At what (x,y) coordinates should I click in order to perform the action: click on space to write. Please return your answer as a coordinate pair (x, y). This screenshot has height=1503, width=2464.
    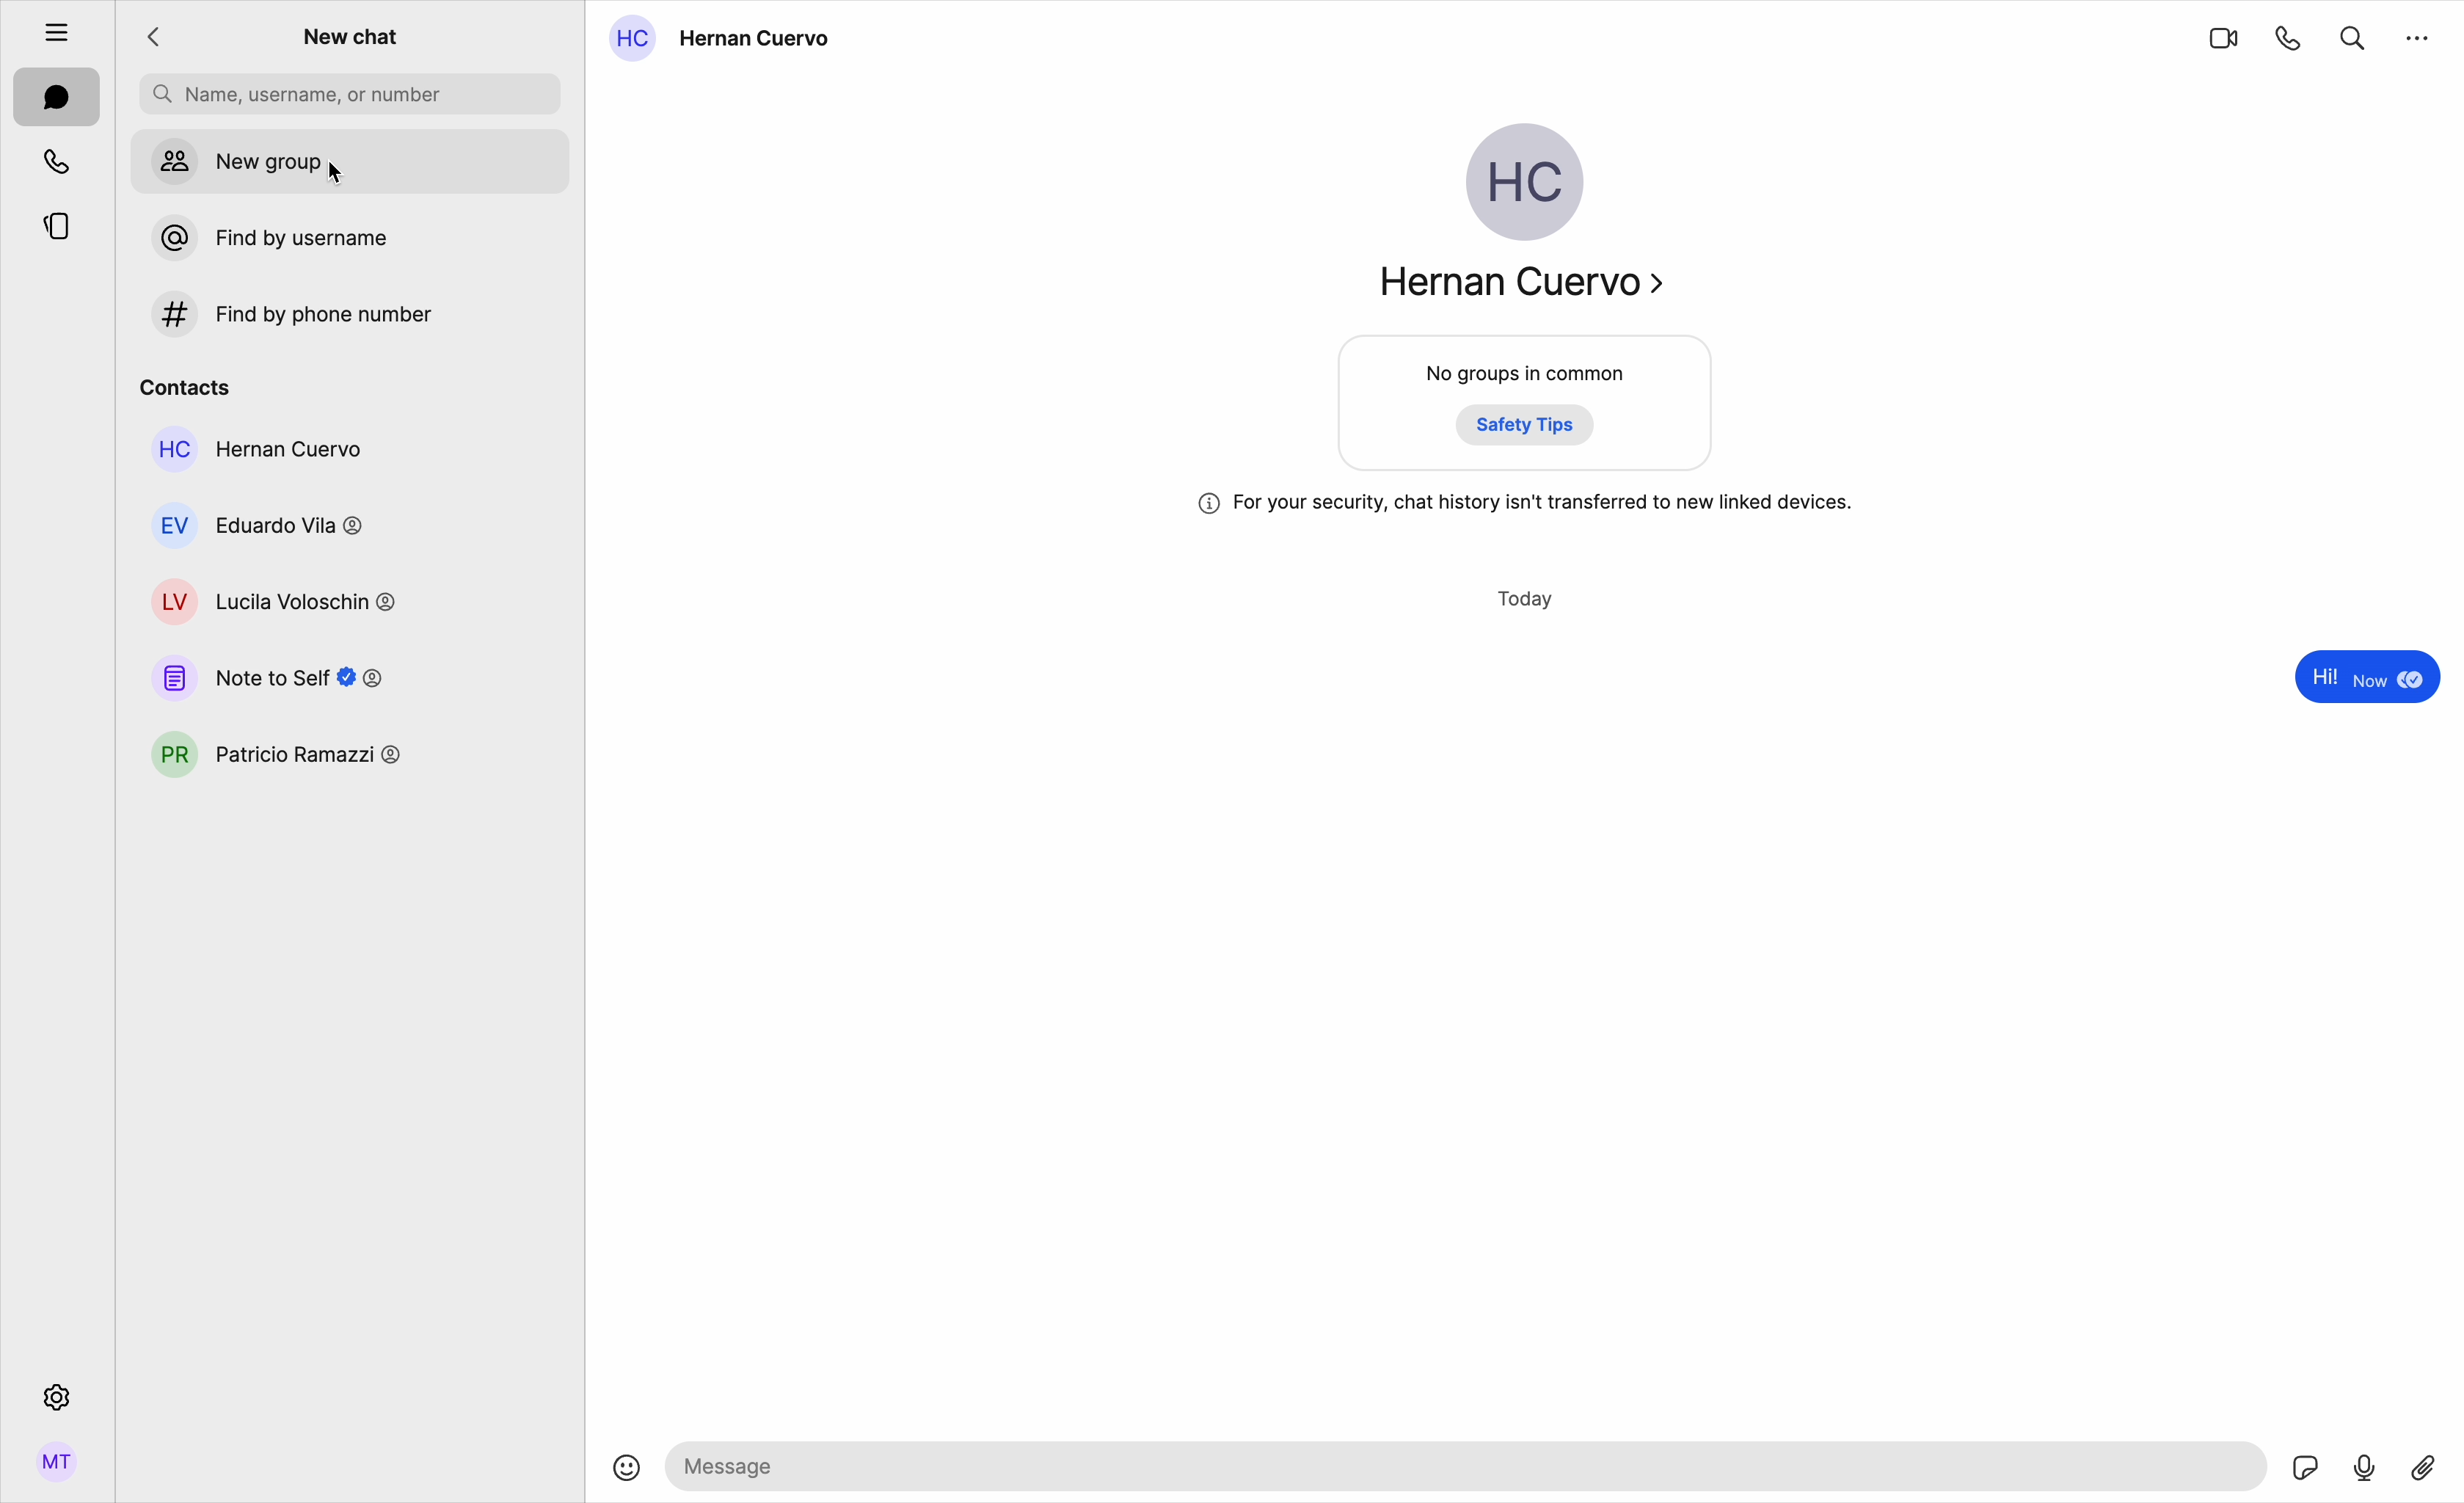
    Looking at the image, I should click on (1471, 1465).